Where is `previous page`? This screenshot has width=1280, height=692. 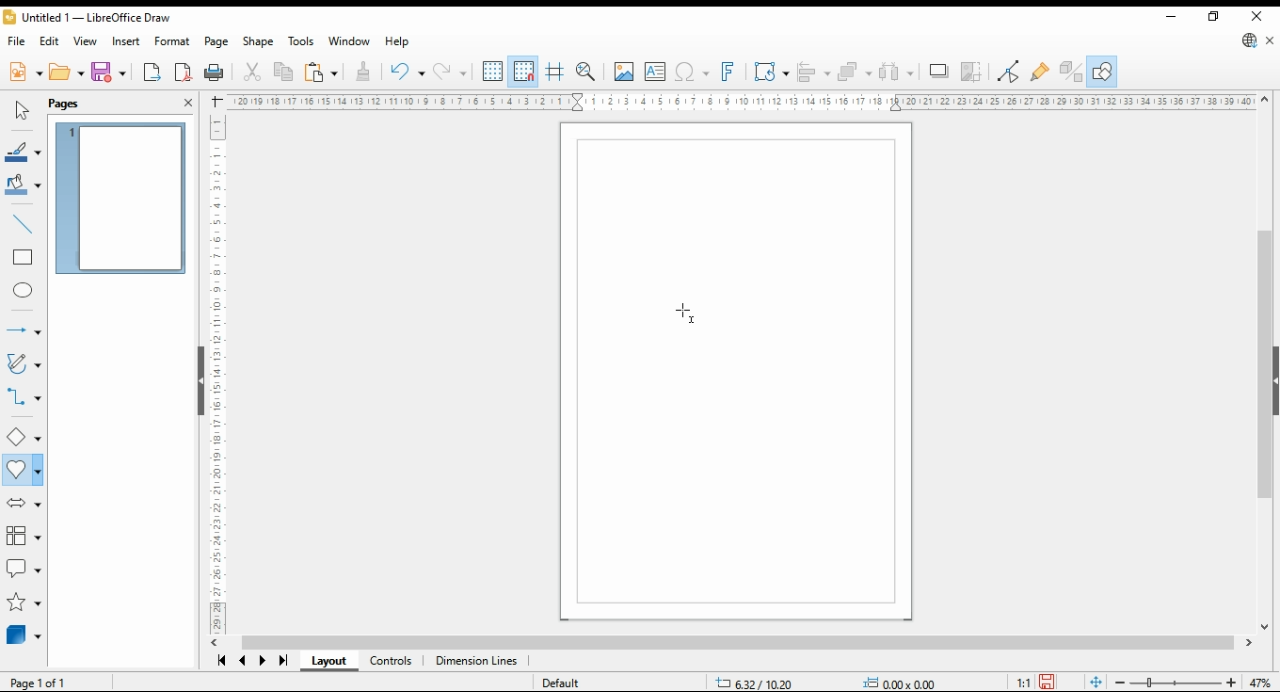
previous page is located at coordinates (243, 663).